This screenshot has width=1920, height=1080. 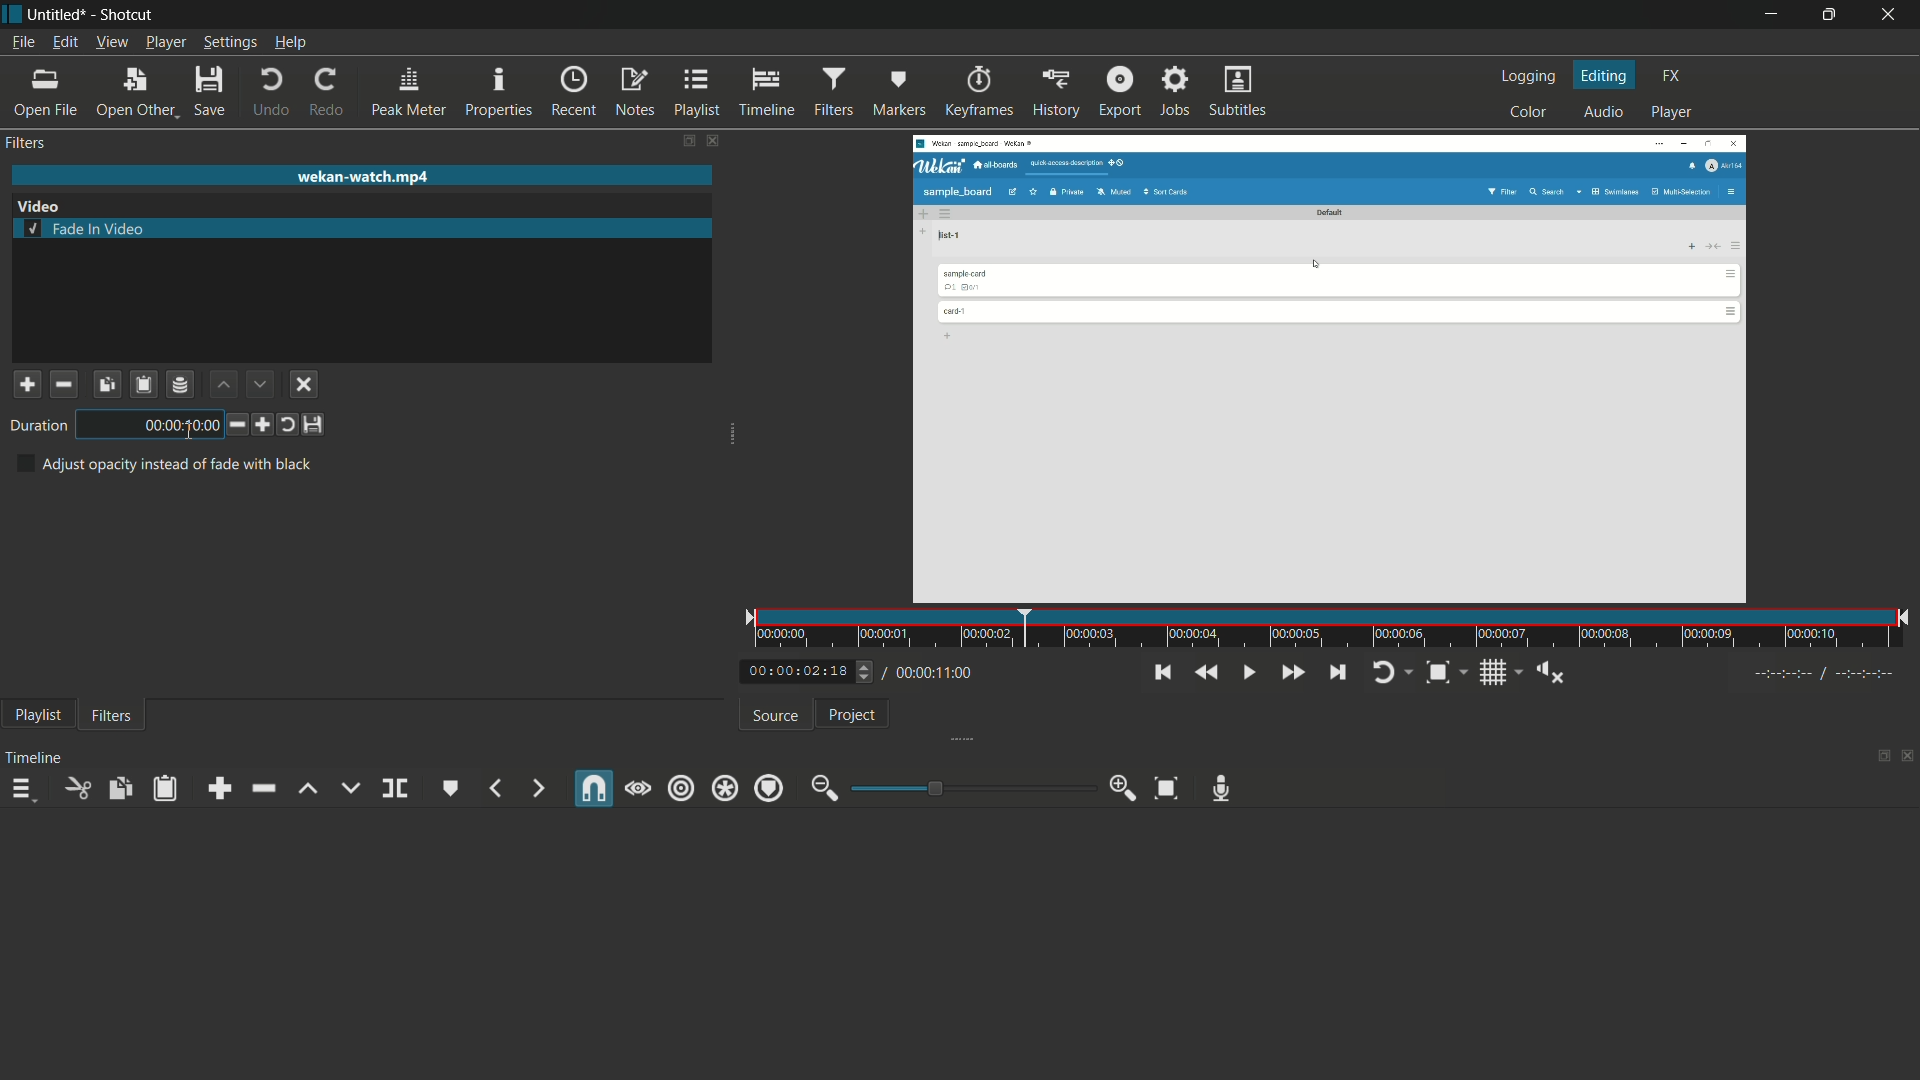 I want to click on move filter up, so click(x=221, y=383).